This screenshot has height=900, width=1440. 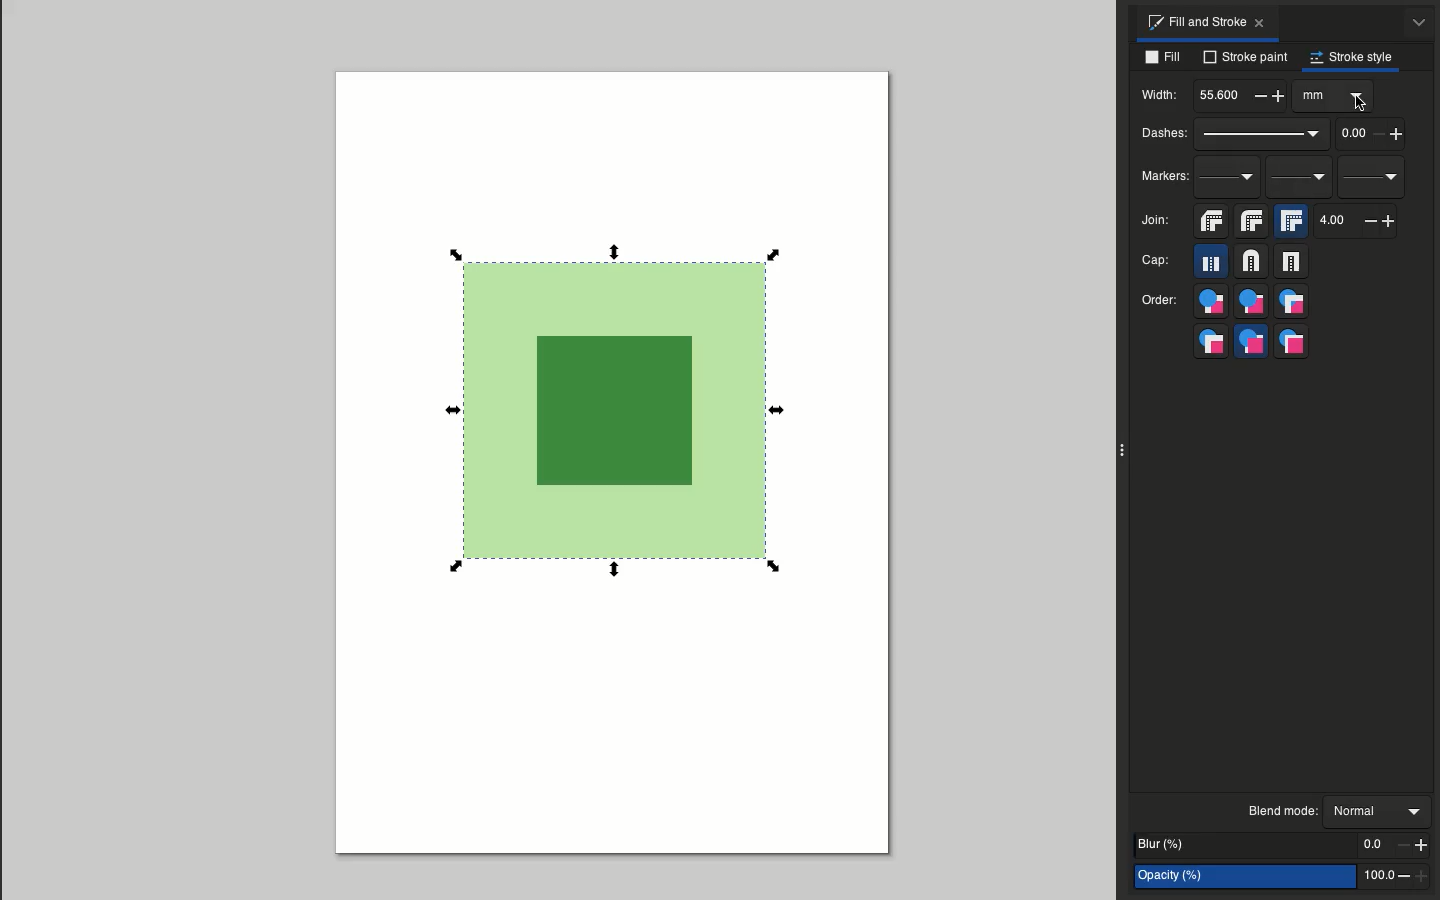 What do you see at coordinates (1163, 175) in the screenshot?
I see `Markers` at bounding box center [1163, 175].